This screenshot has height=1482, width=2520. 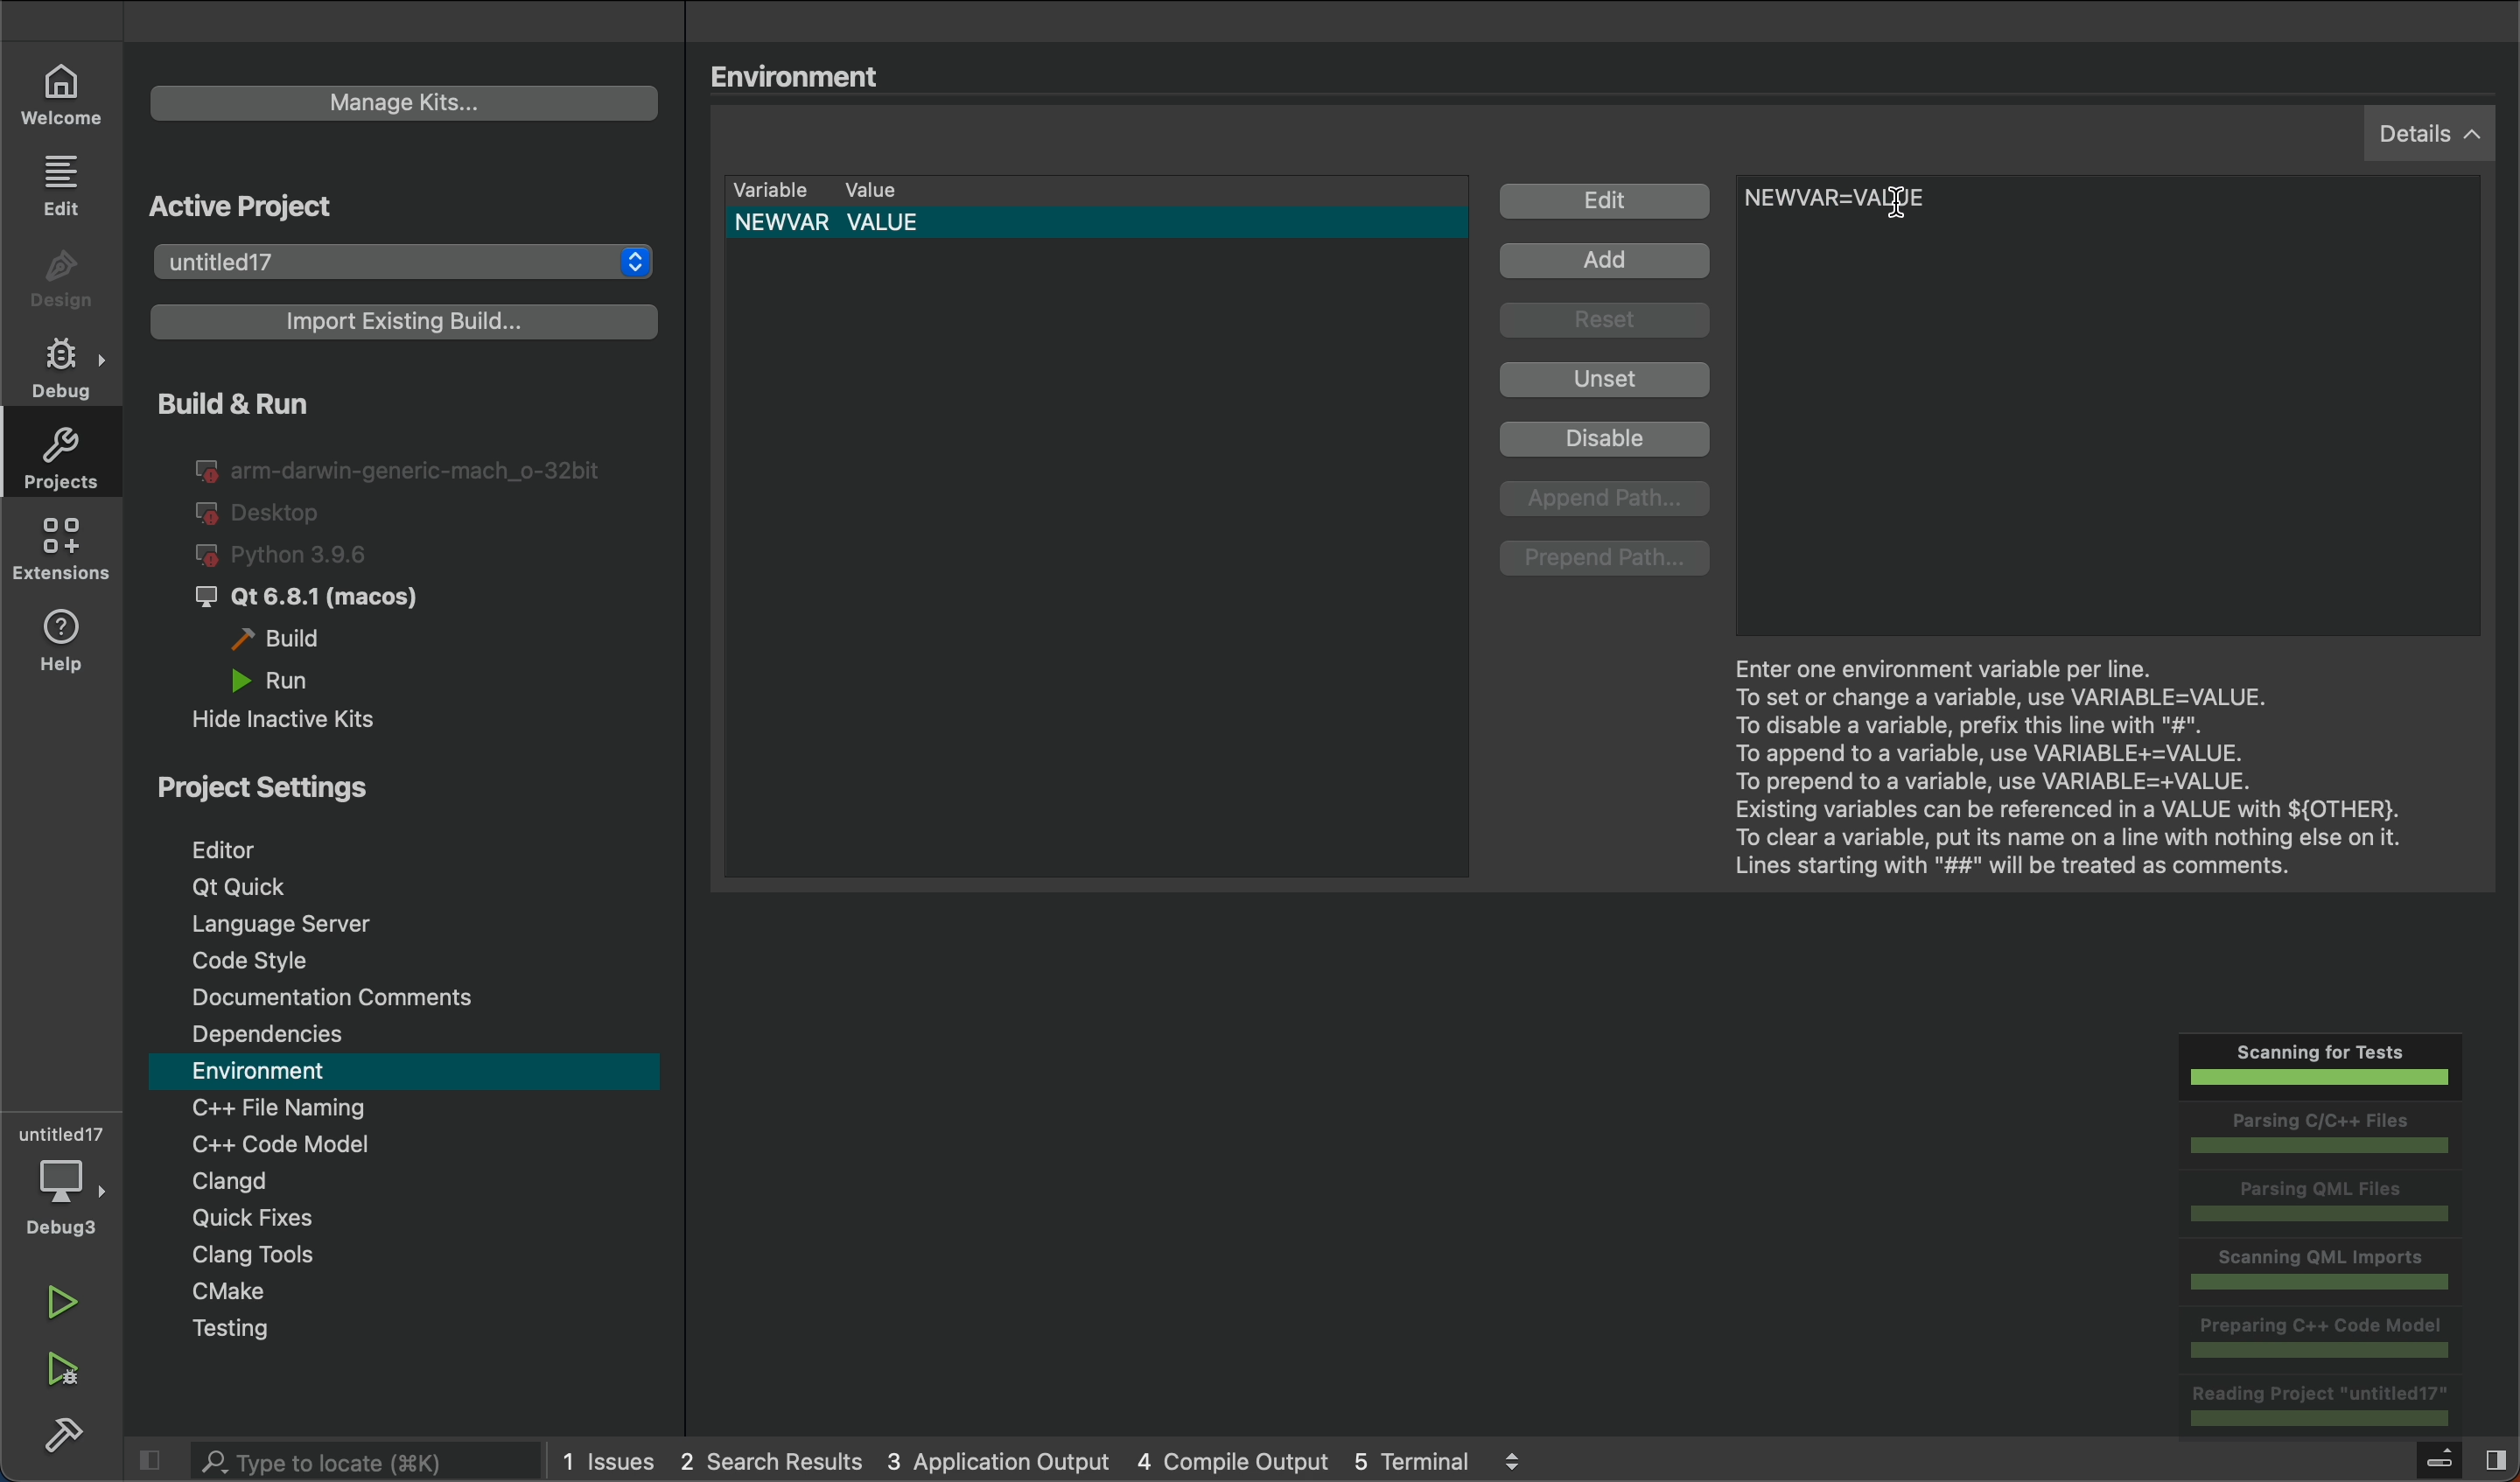 What do you see at coordinates (408, 262) in the screenshot?
I see `projects` at bounding box center [408, 262].